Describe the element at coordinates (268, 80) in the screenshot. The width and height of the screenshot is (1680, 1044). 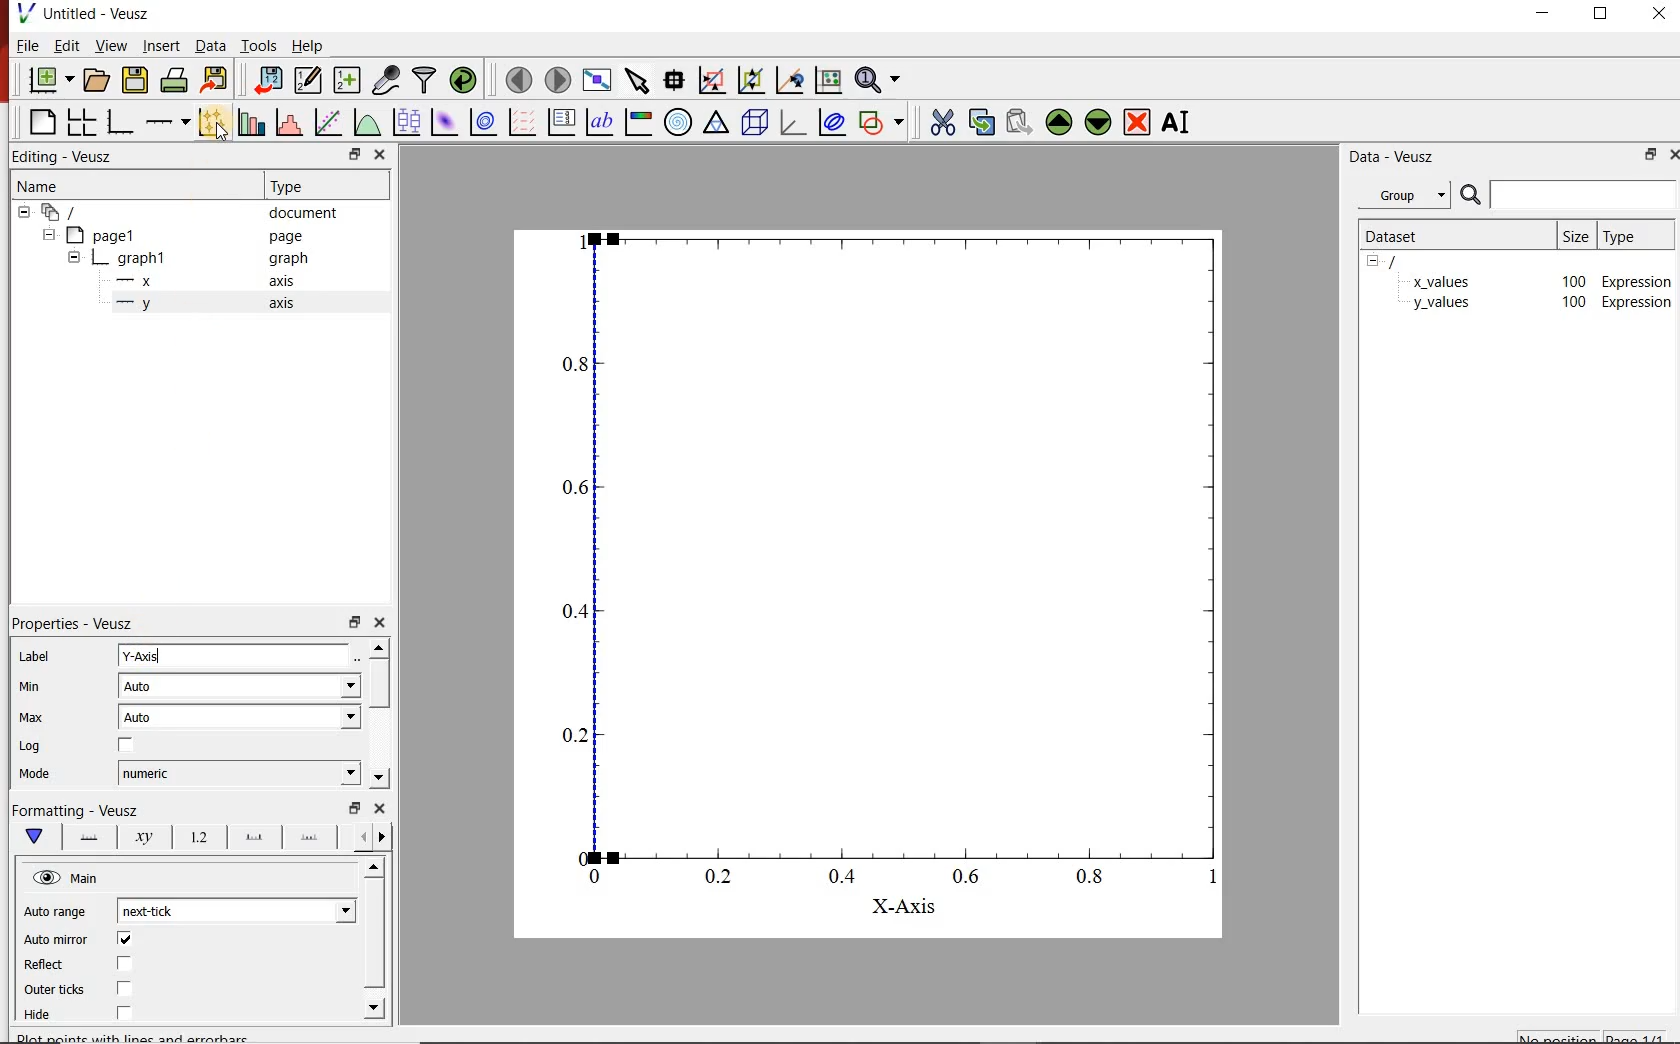
I see `import data into veusz` at that location.